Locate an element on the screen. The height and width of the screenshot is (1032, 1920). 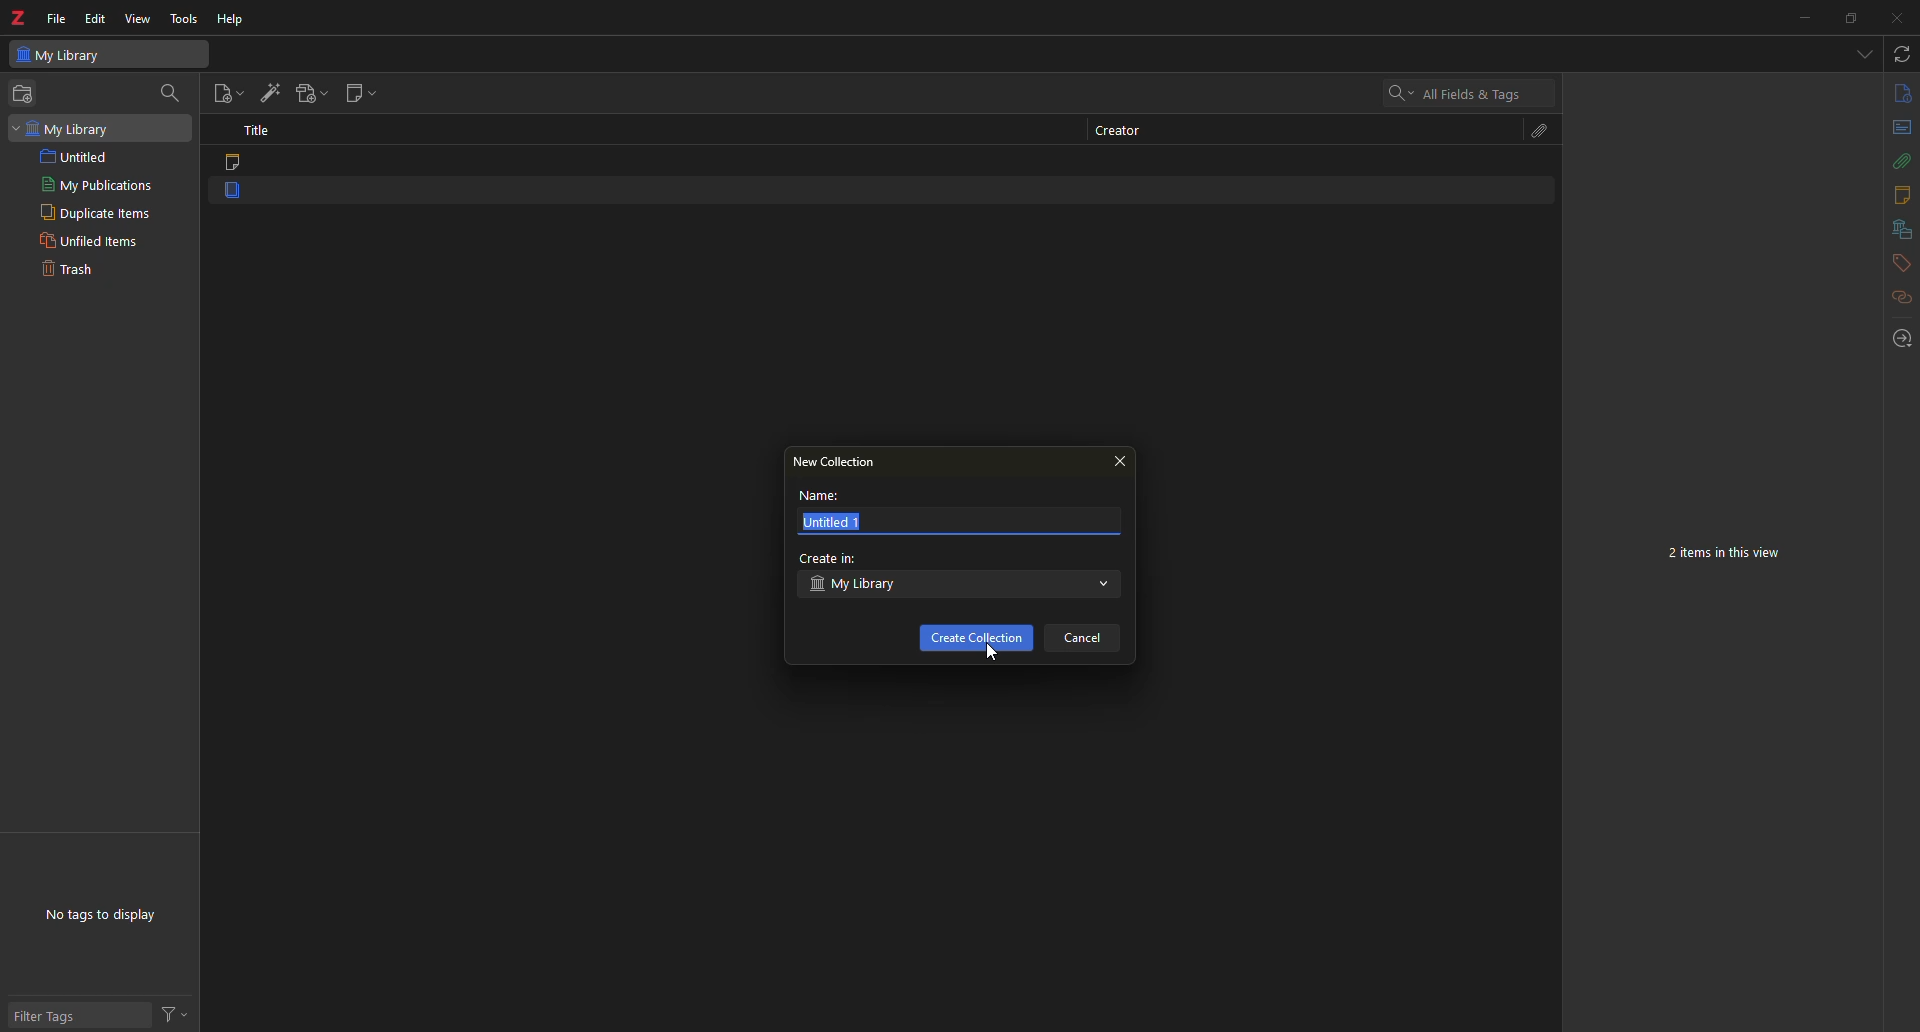
related is located at coordinates (1891, 302).